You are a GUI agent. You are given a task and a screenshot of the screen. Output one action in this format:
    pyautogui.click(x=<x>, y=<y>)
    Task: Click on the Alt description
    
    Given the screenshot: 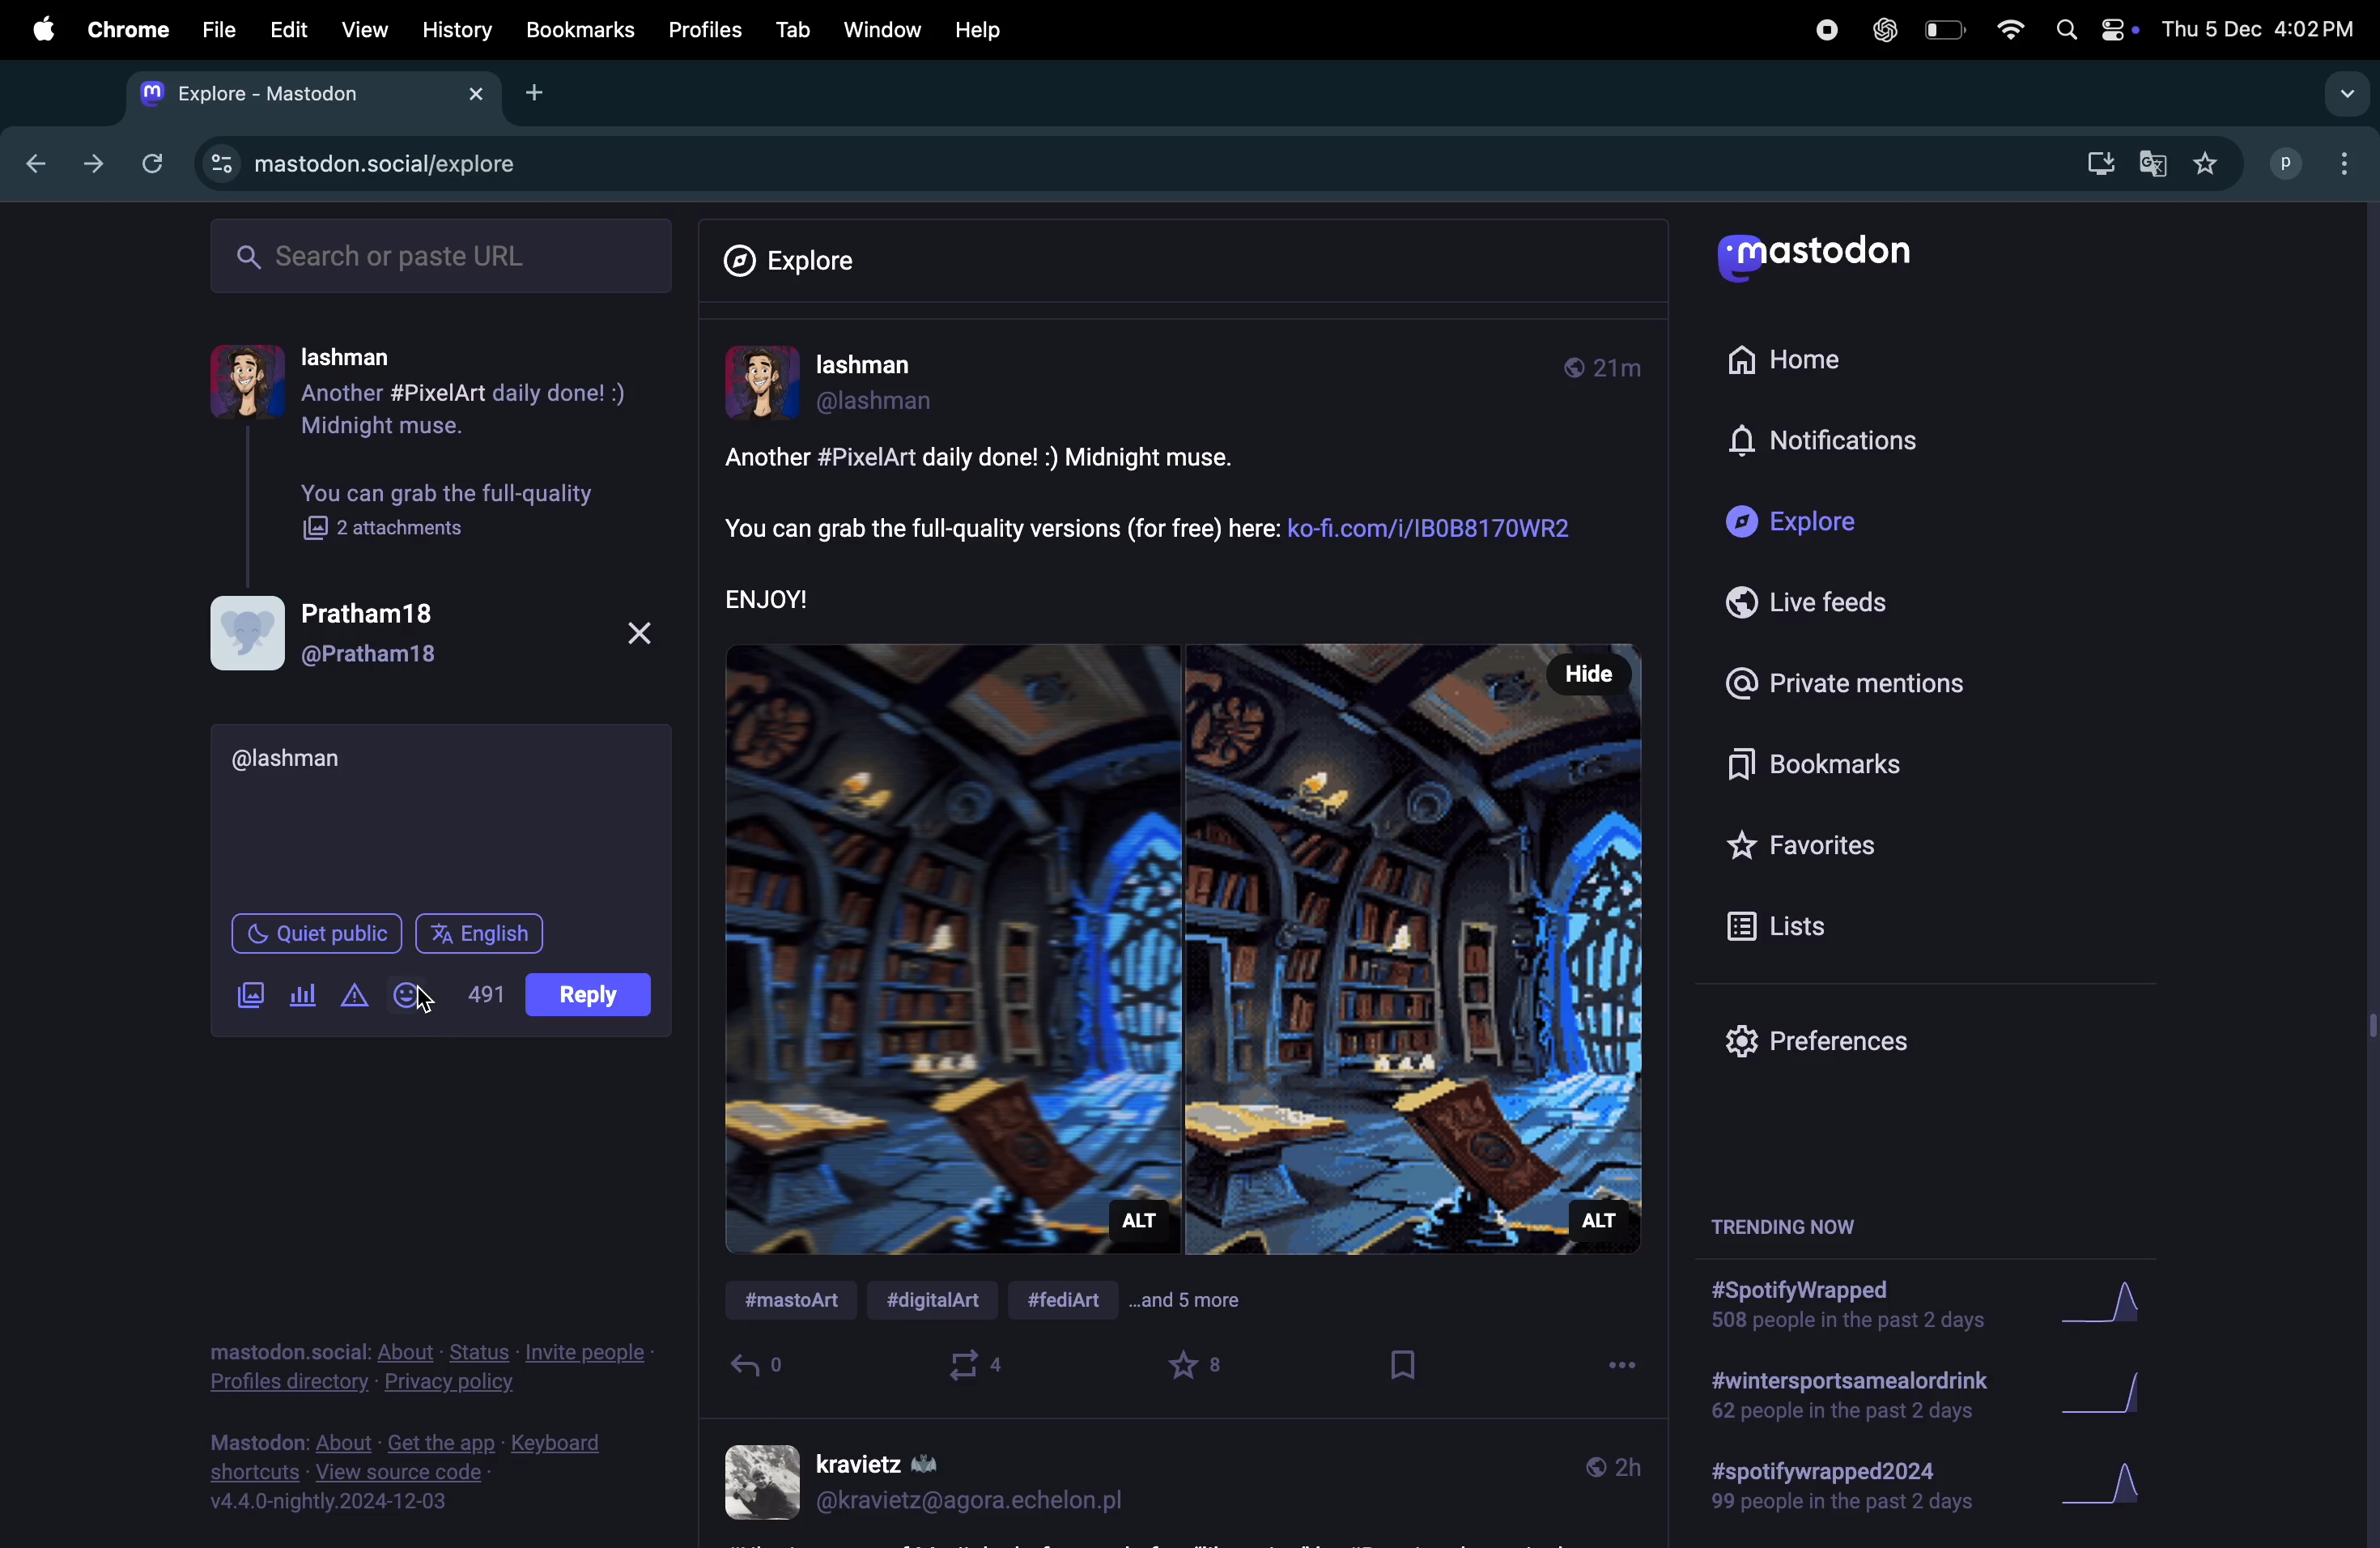 What is the action you would take?
    pyautogui.click(x=1141, y=1225)
    